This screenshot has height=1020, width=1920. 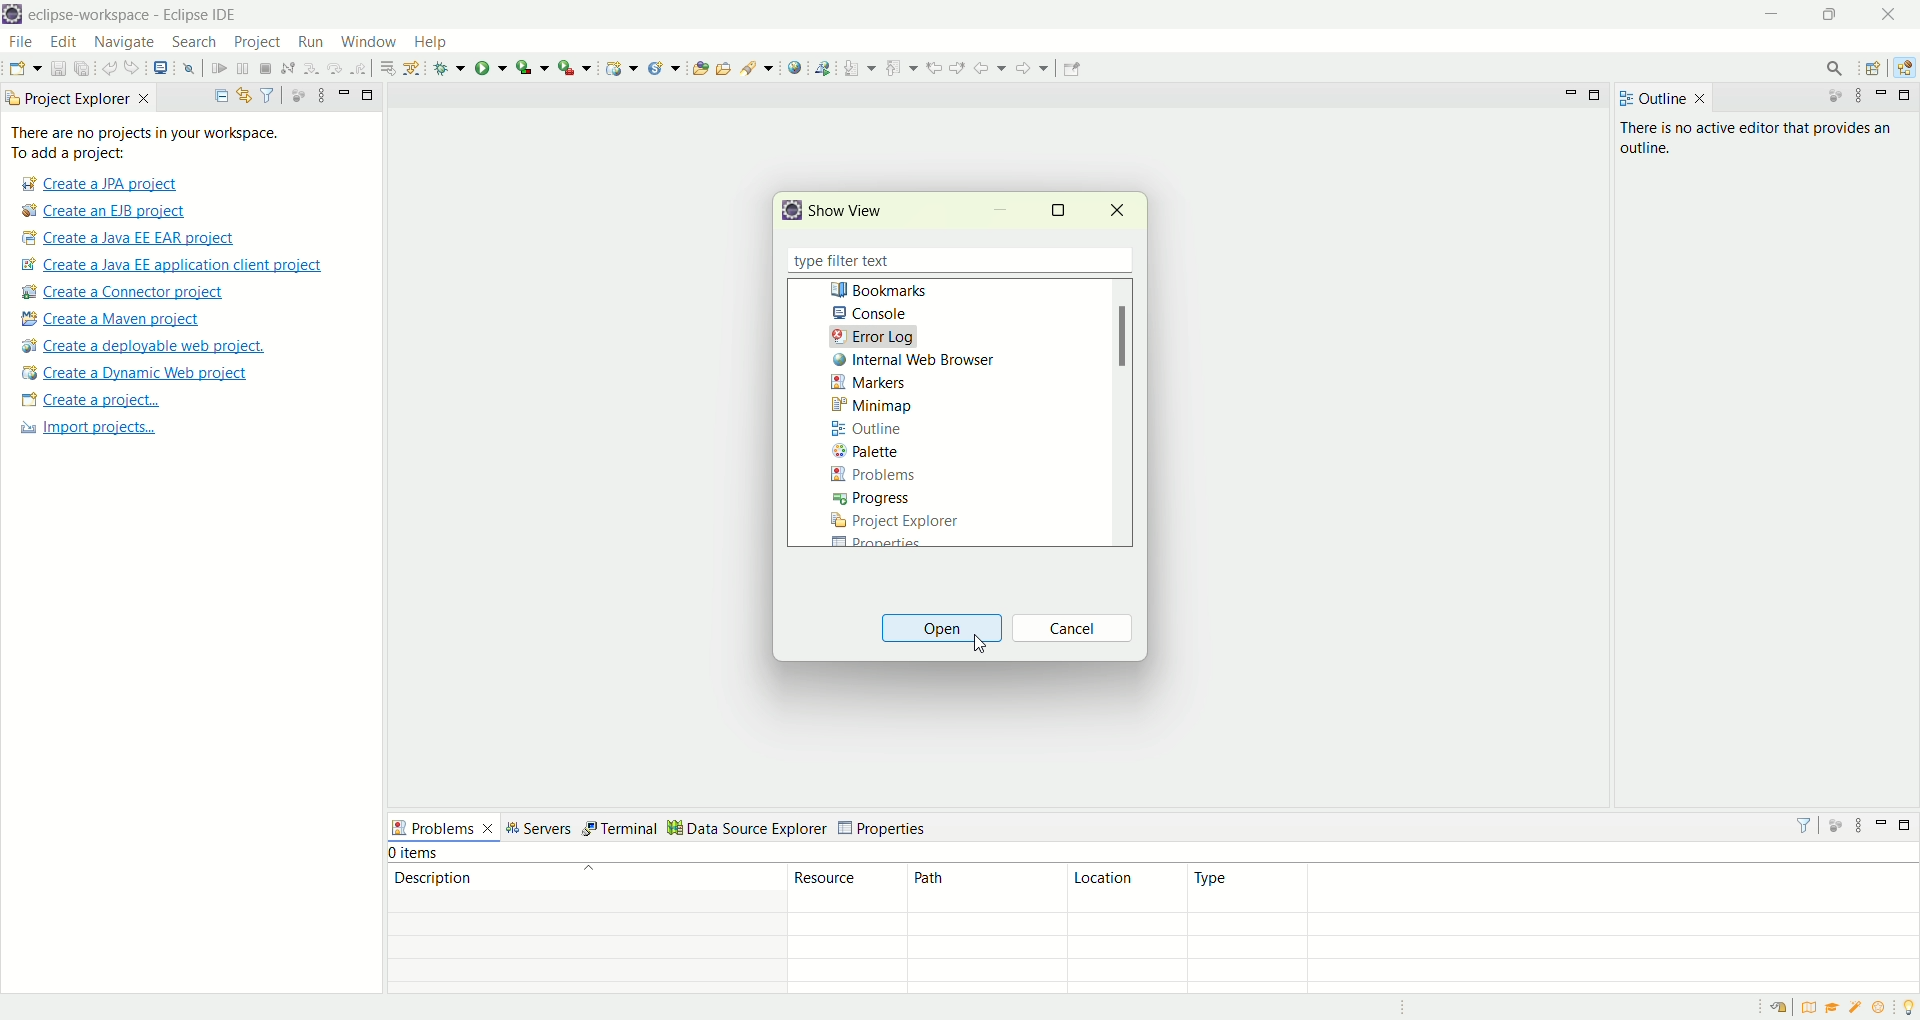 I want to click on palette, so click(x=866, y=452).